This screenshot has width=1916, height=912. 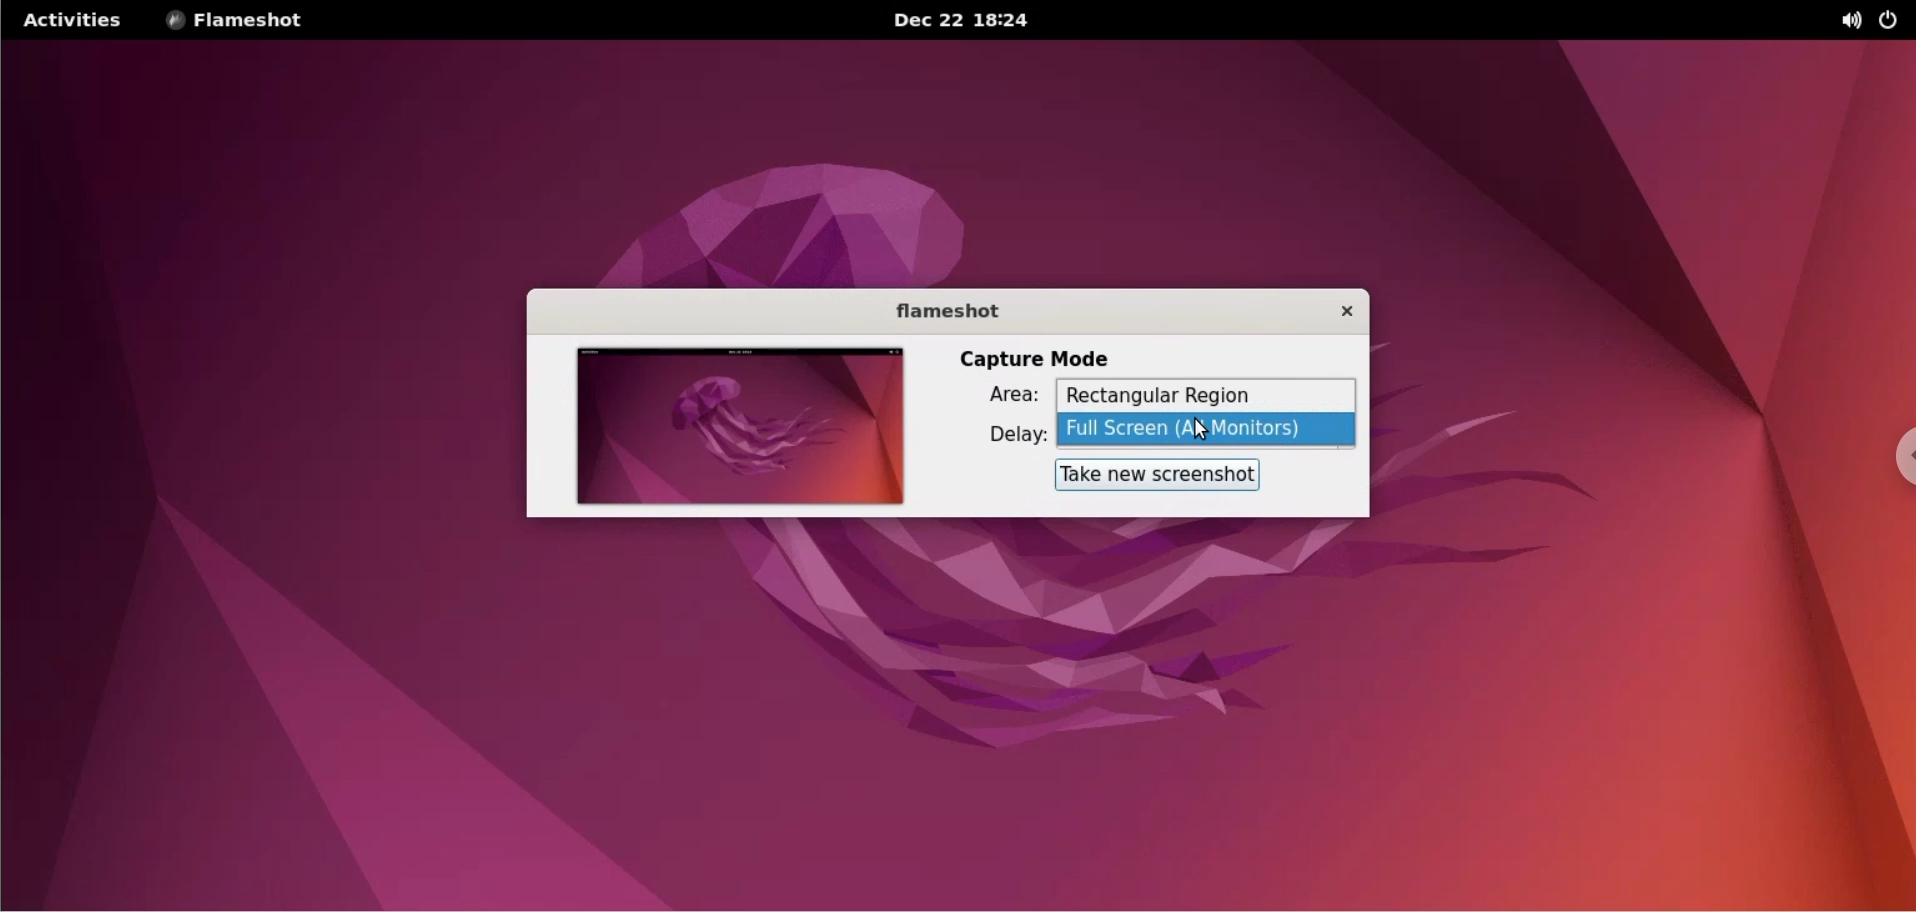 What do you see at coordinates (954, 19) in the screenshot?
I see `Dec 22 18:24` at bounding box center [954, 19].